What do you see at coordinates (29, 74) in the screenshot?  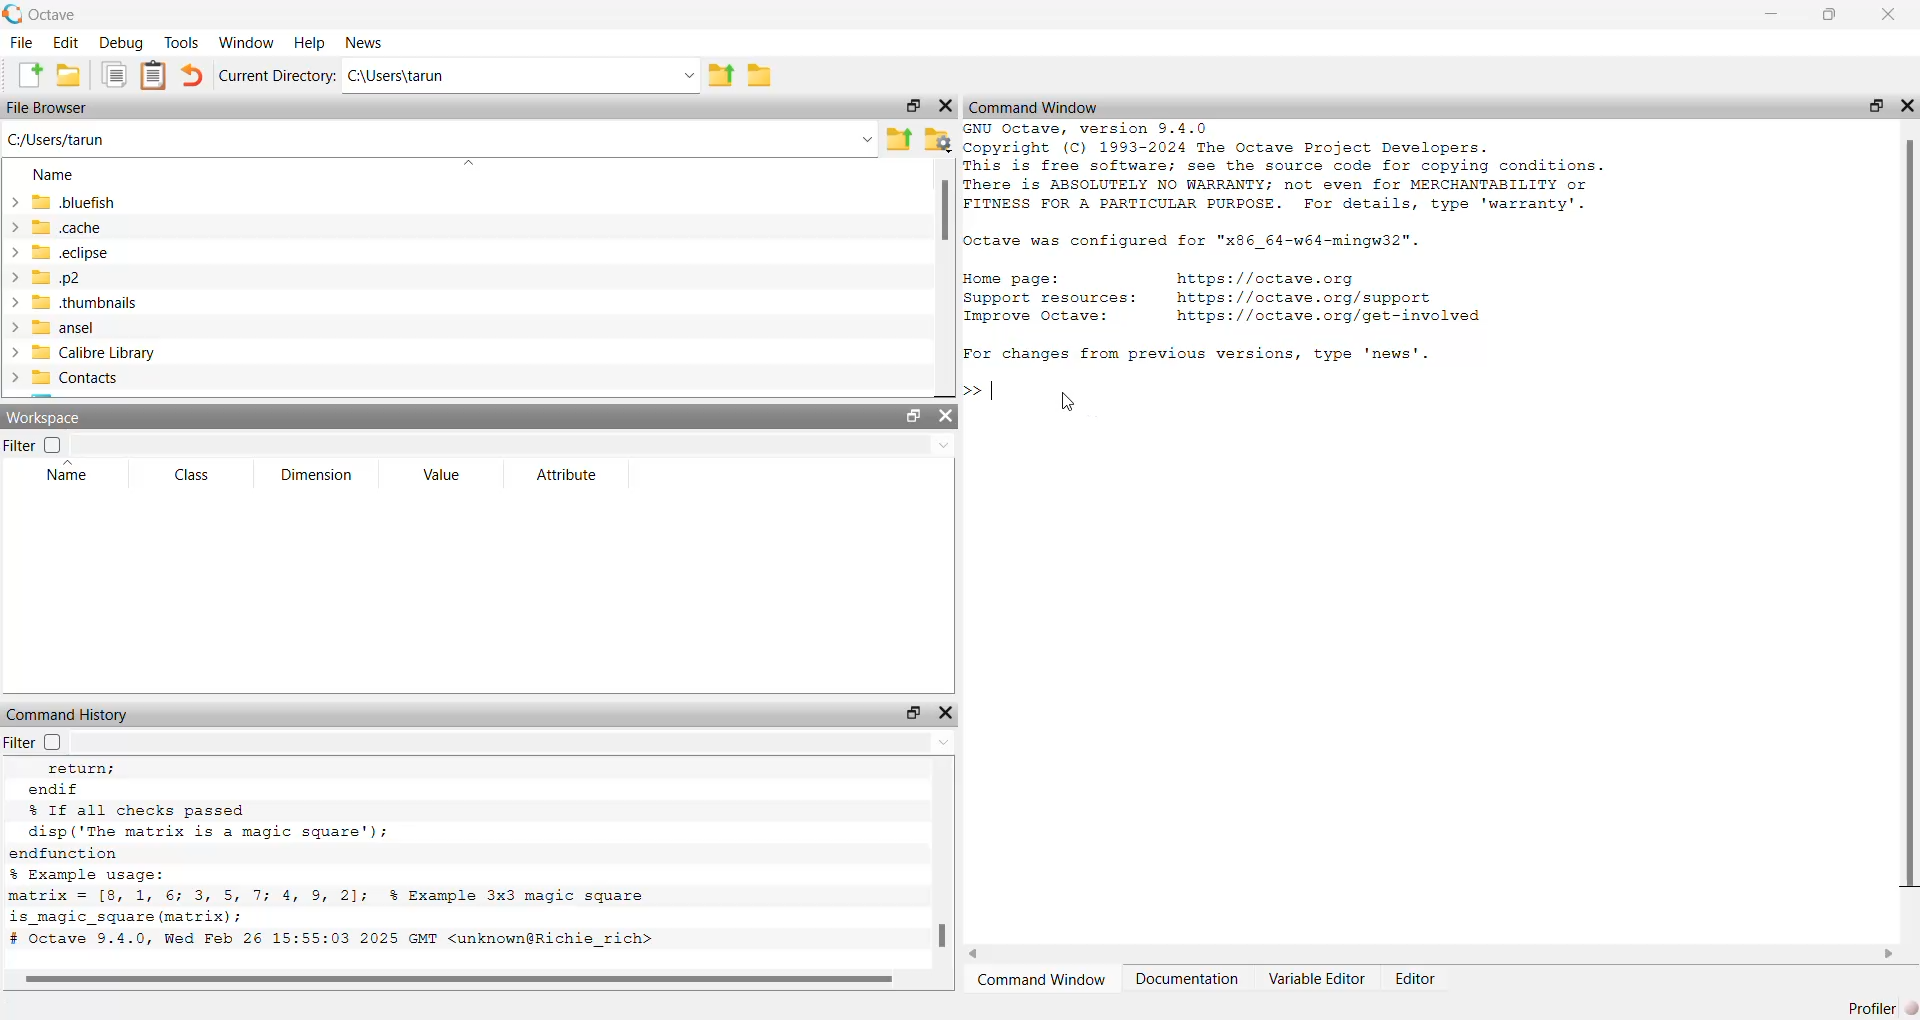 I see `New file` at bounding box center [29, 74].